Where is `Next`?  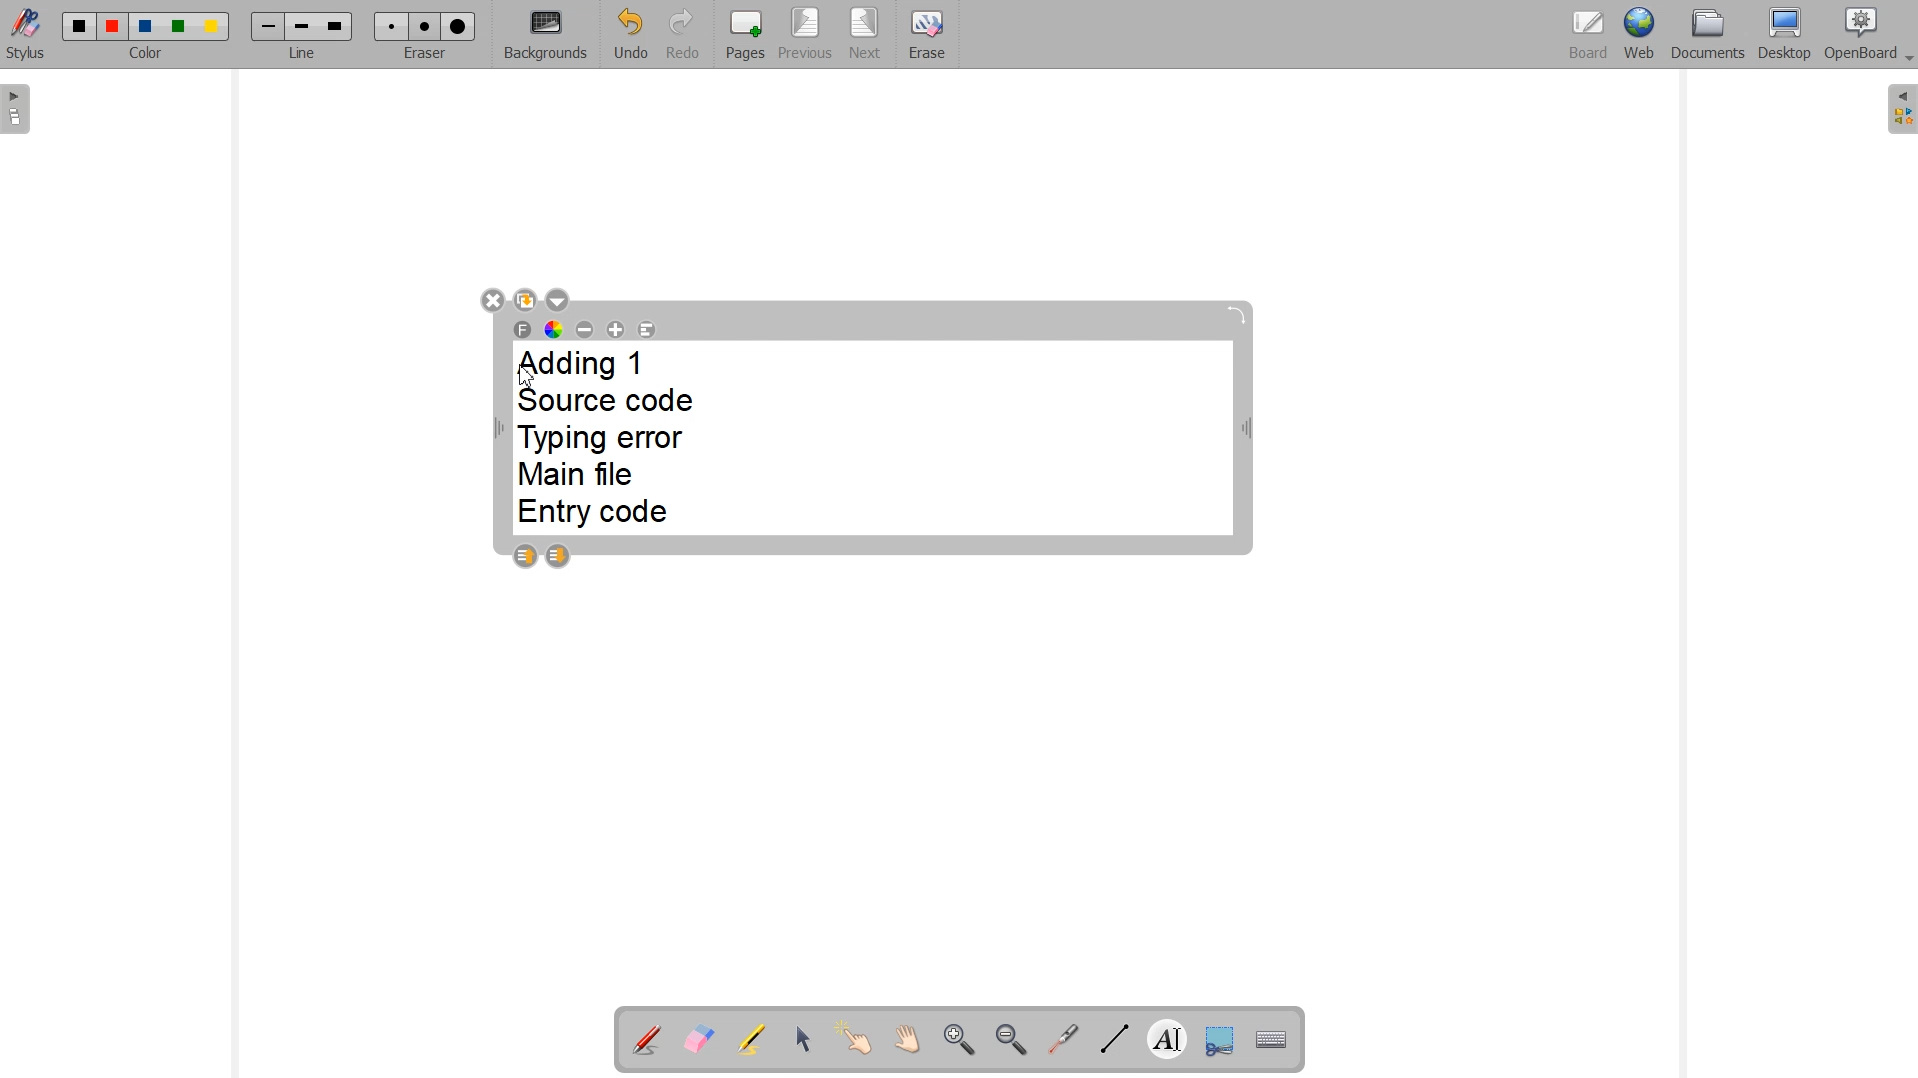
Next is located at coordinates (864, 33).